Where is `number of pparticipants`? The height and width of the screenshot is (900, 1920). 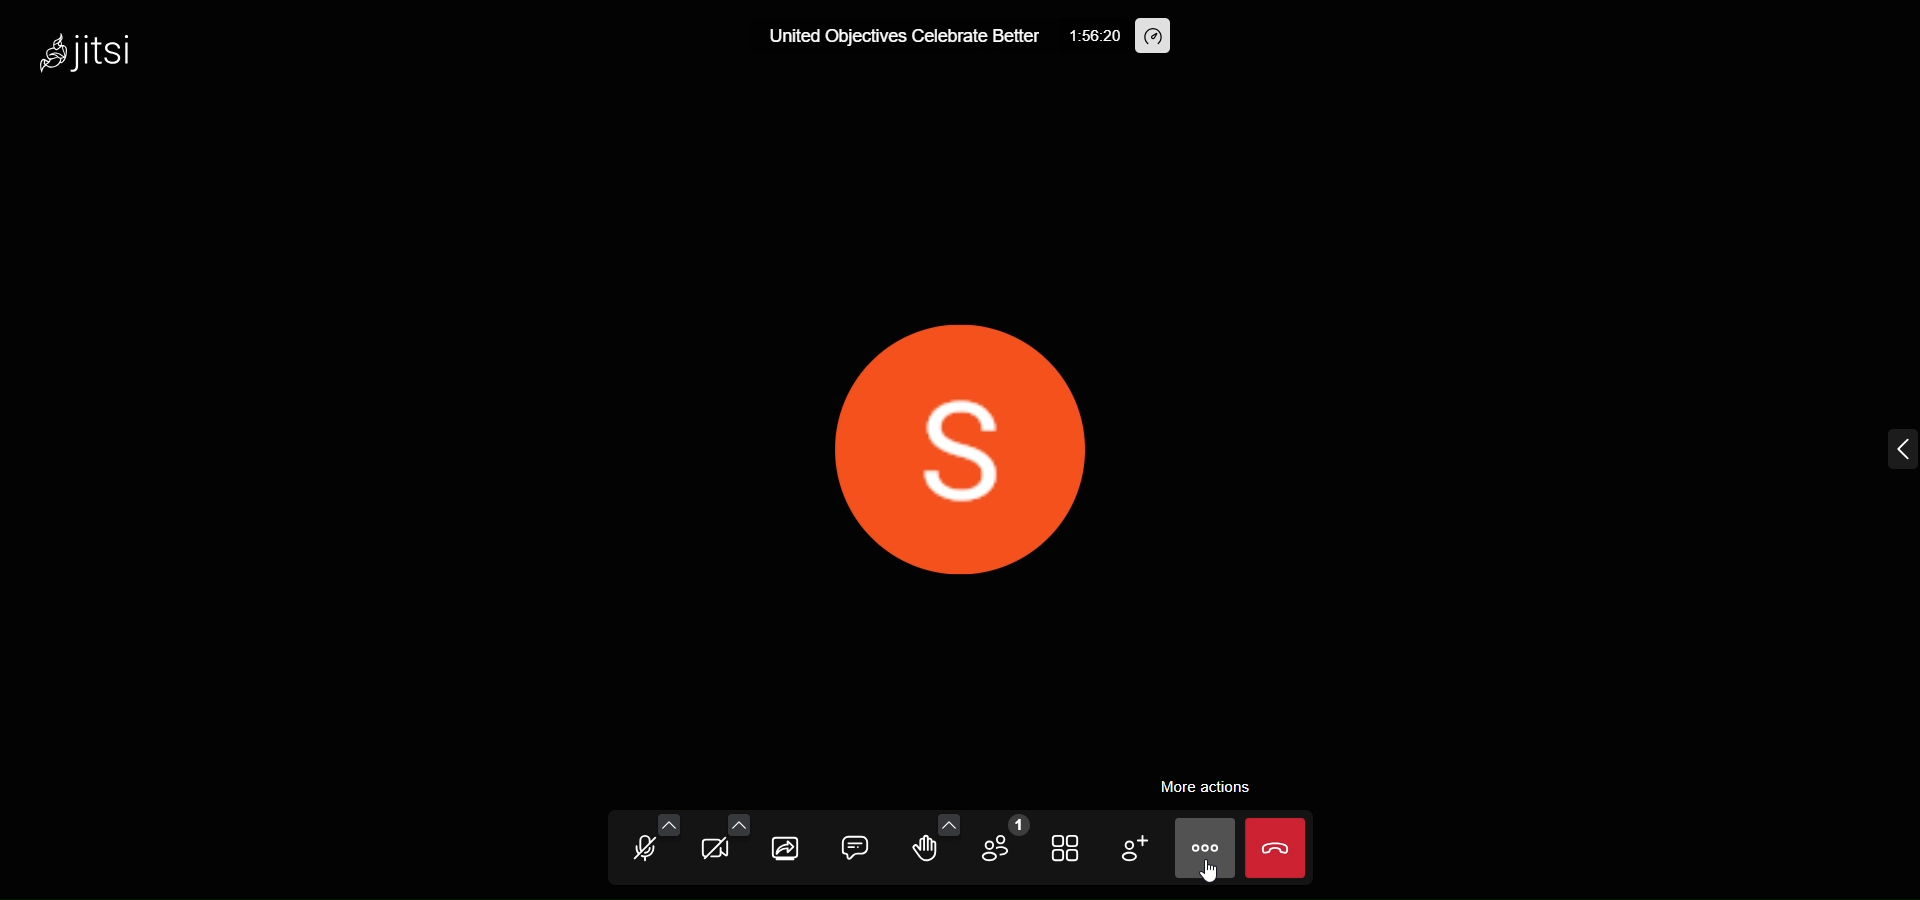
number of pparticipants is located at coordinates (1001, 845).